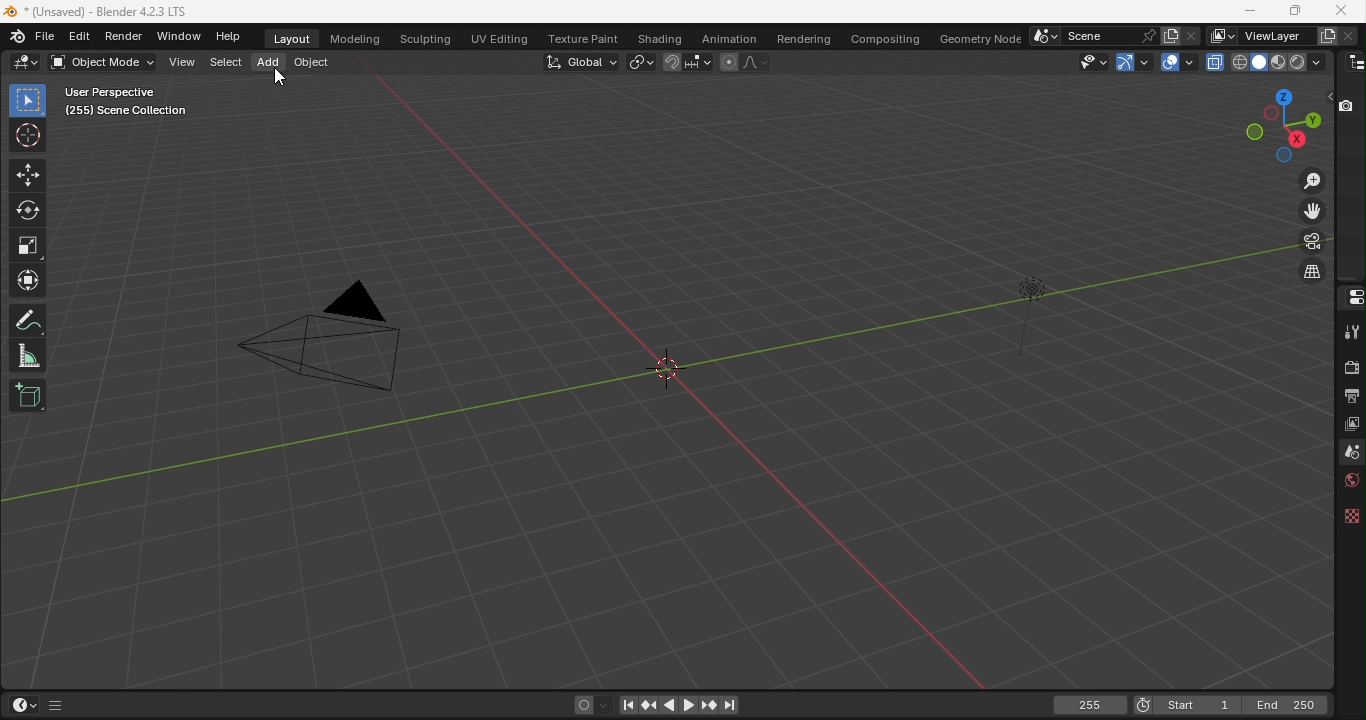 The image size is (1366, 720). What do you see at coordinates (728, 38) in the screenshot?
I see `Animation` at bounding box center [728, 38].